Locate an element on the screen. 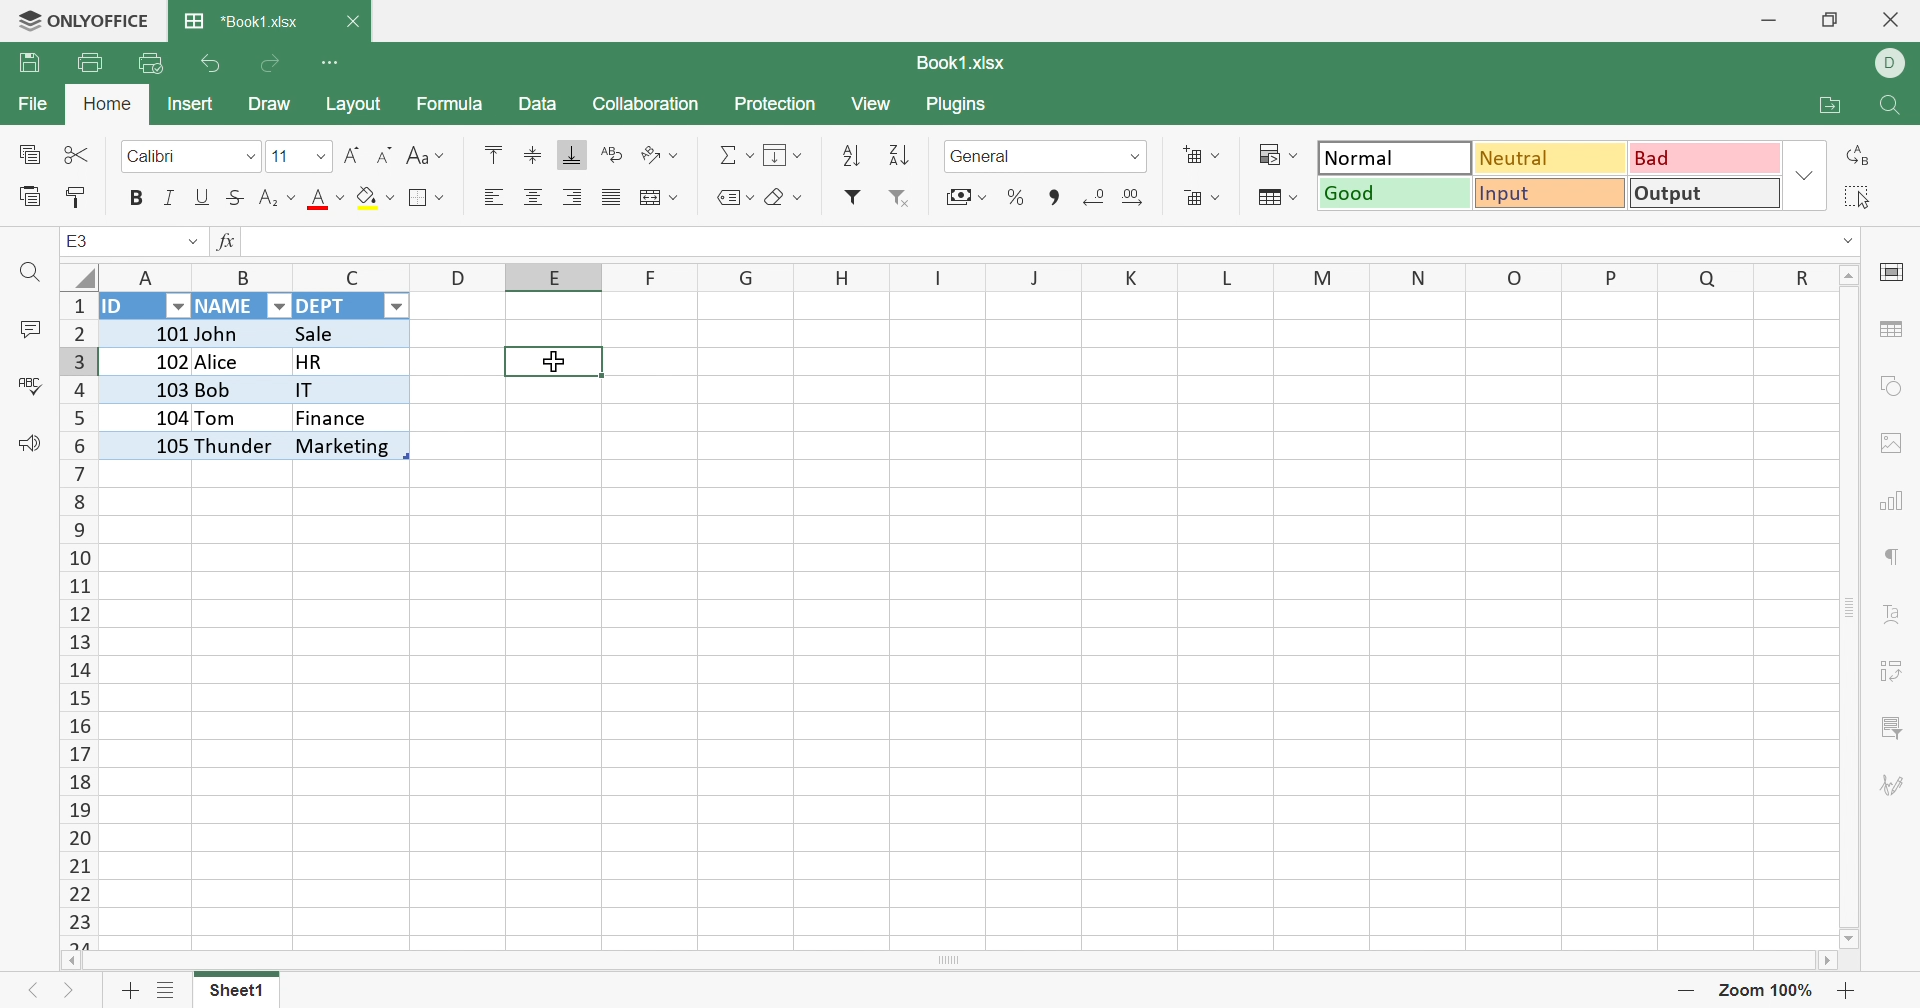 The width and height of the screenshot is (1920, 1008). Finance is located at coordinates (335, 420).